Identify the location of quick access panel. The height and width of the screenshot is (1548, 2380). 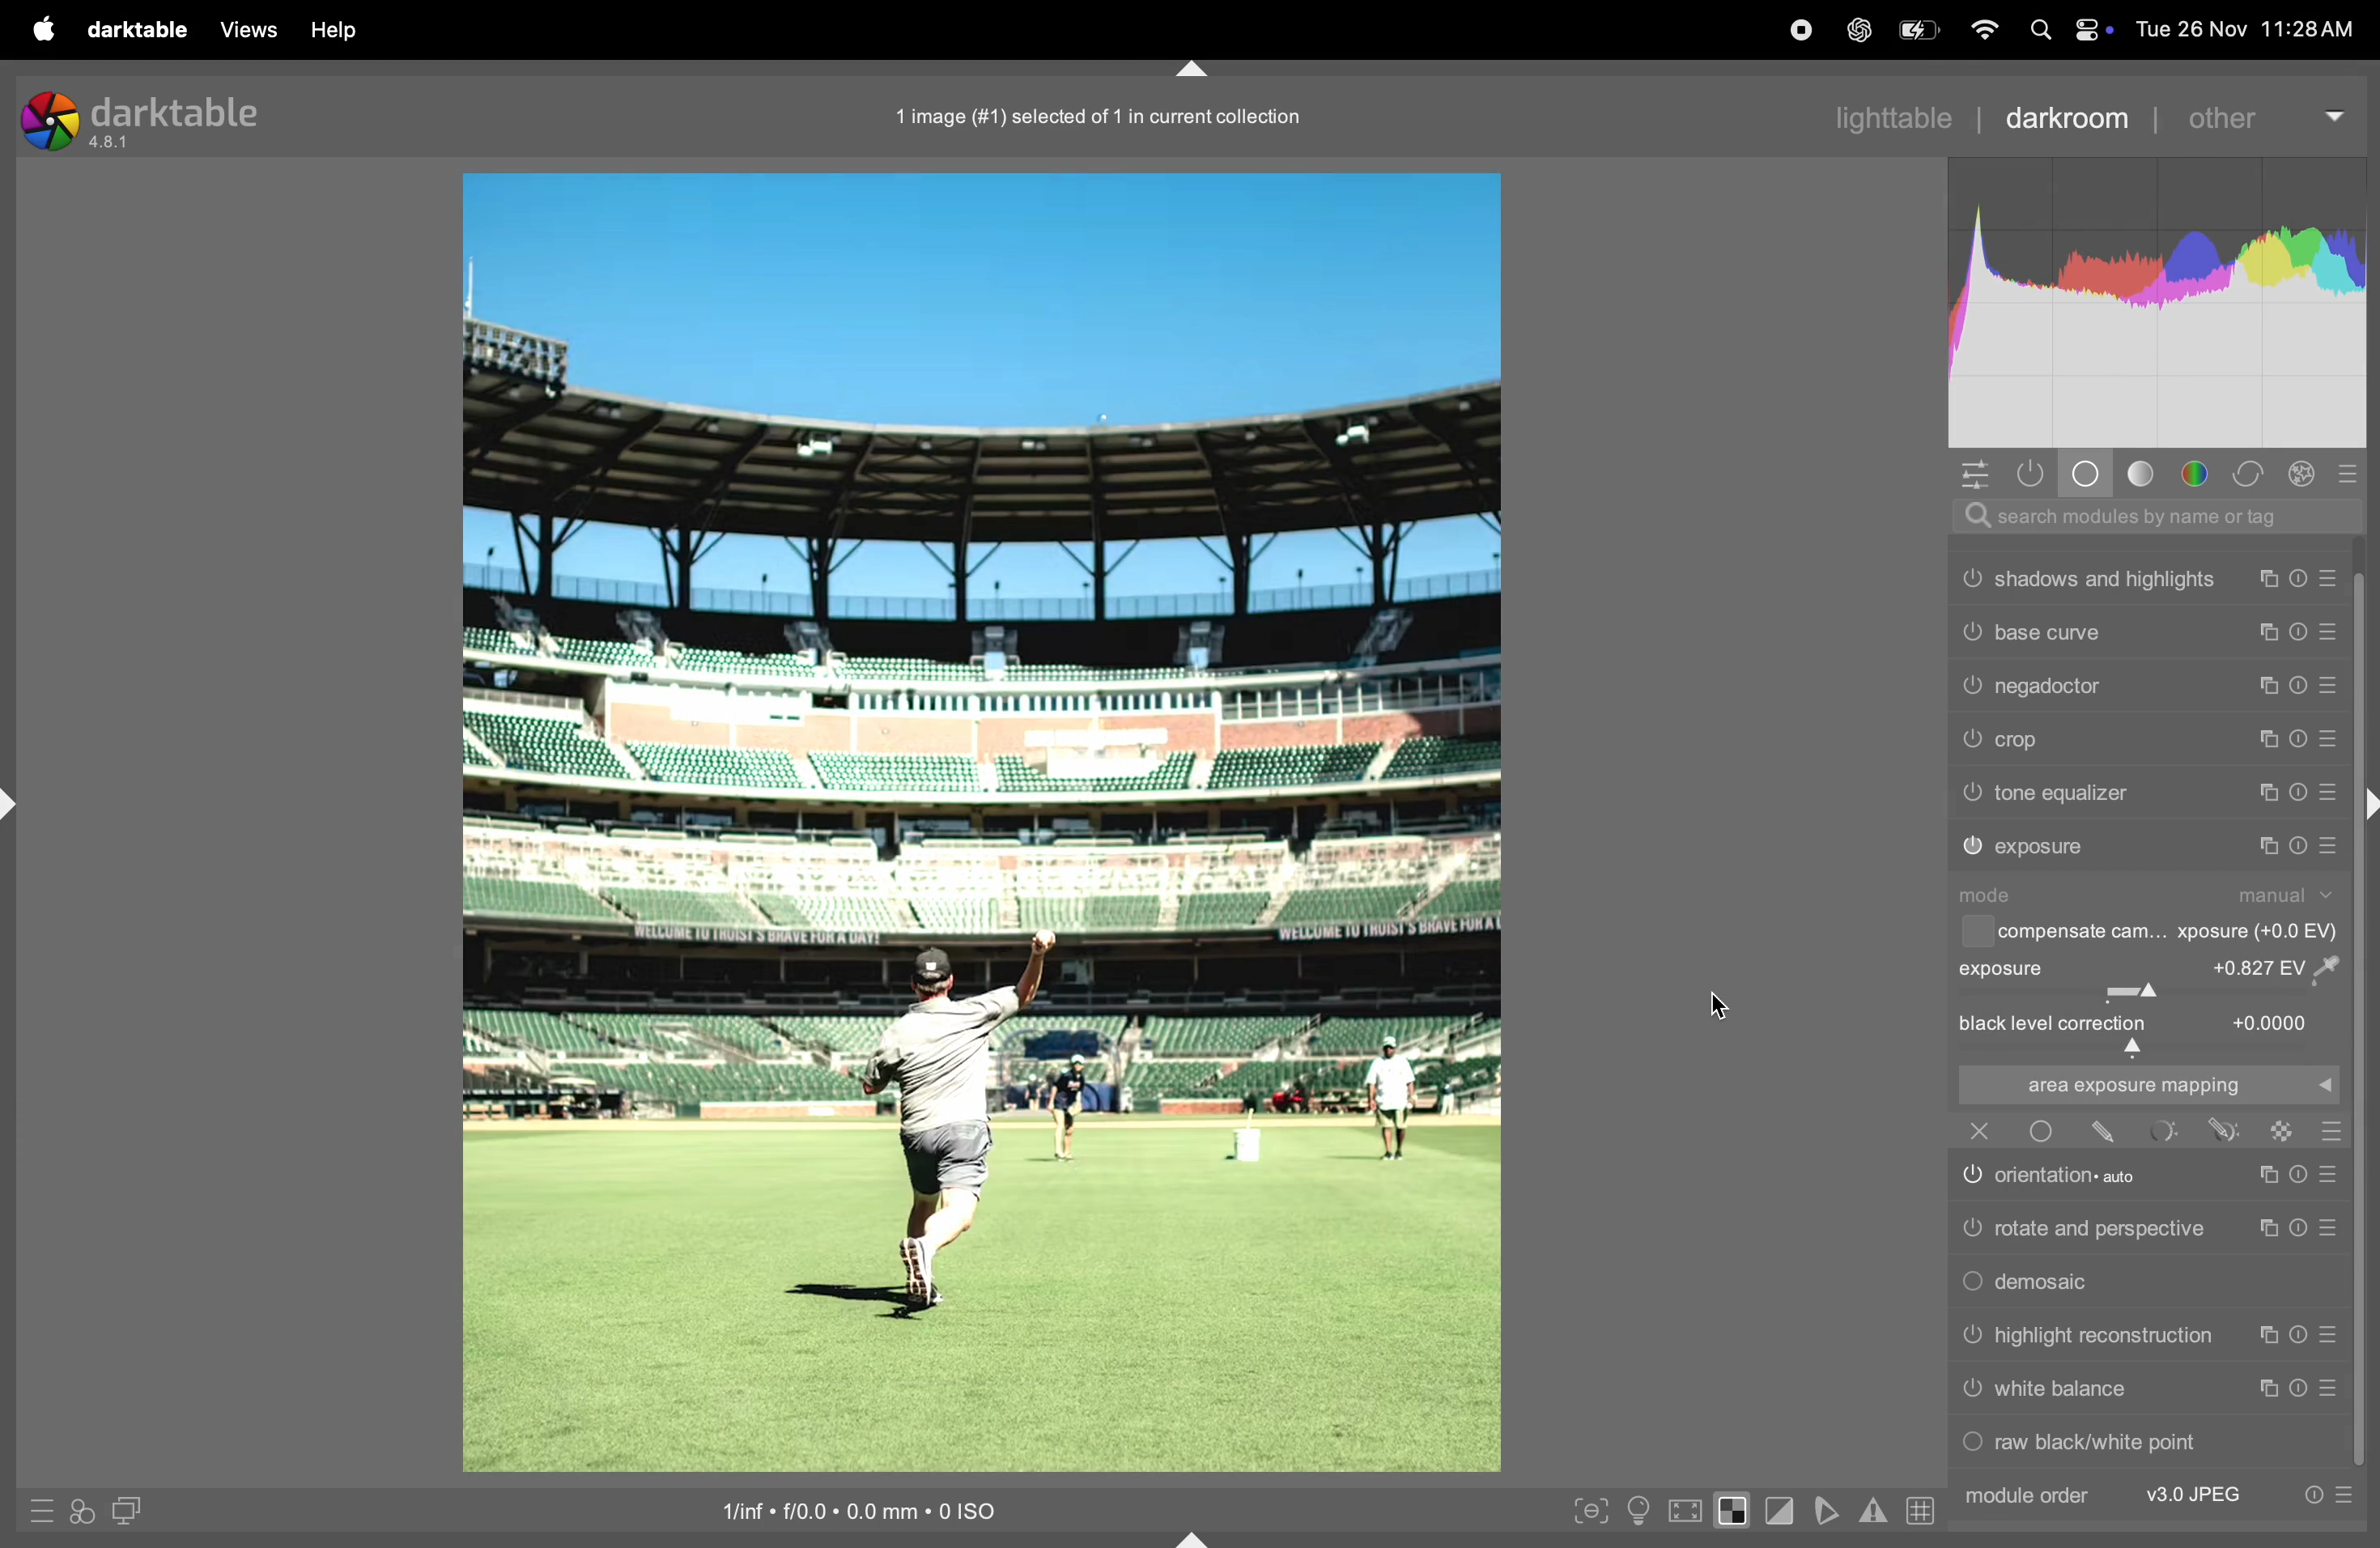
(1974, 474).